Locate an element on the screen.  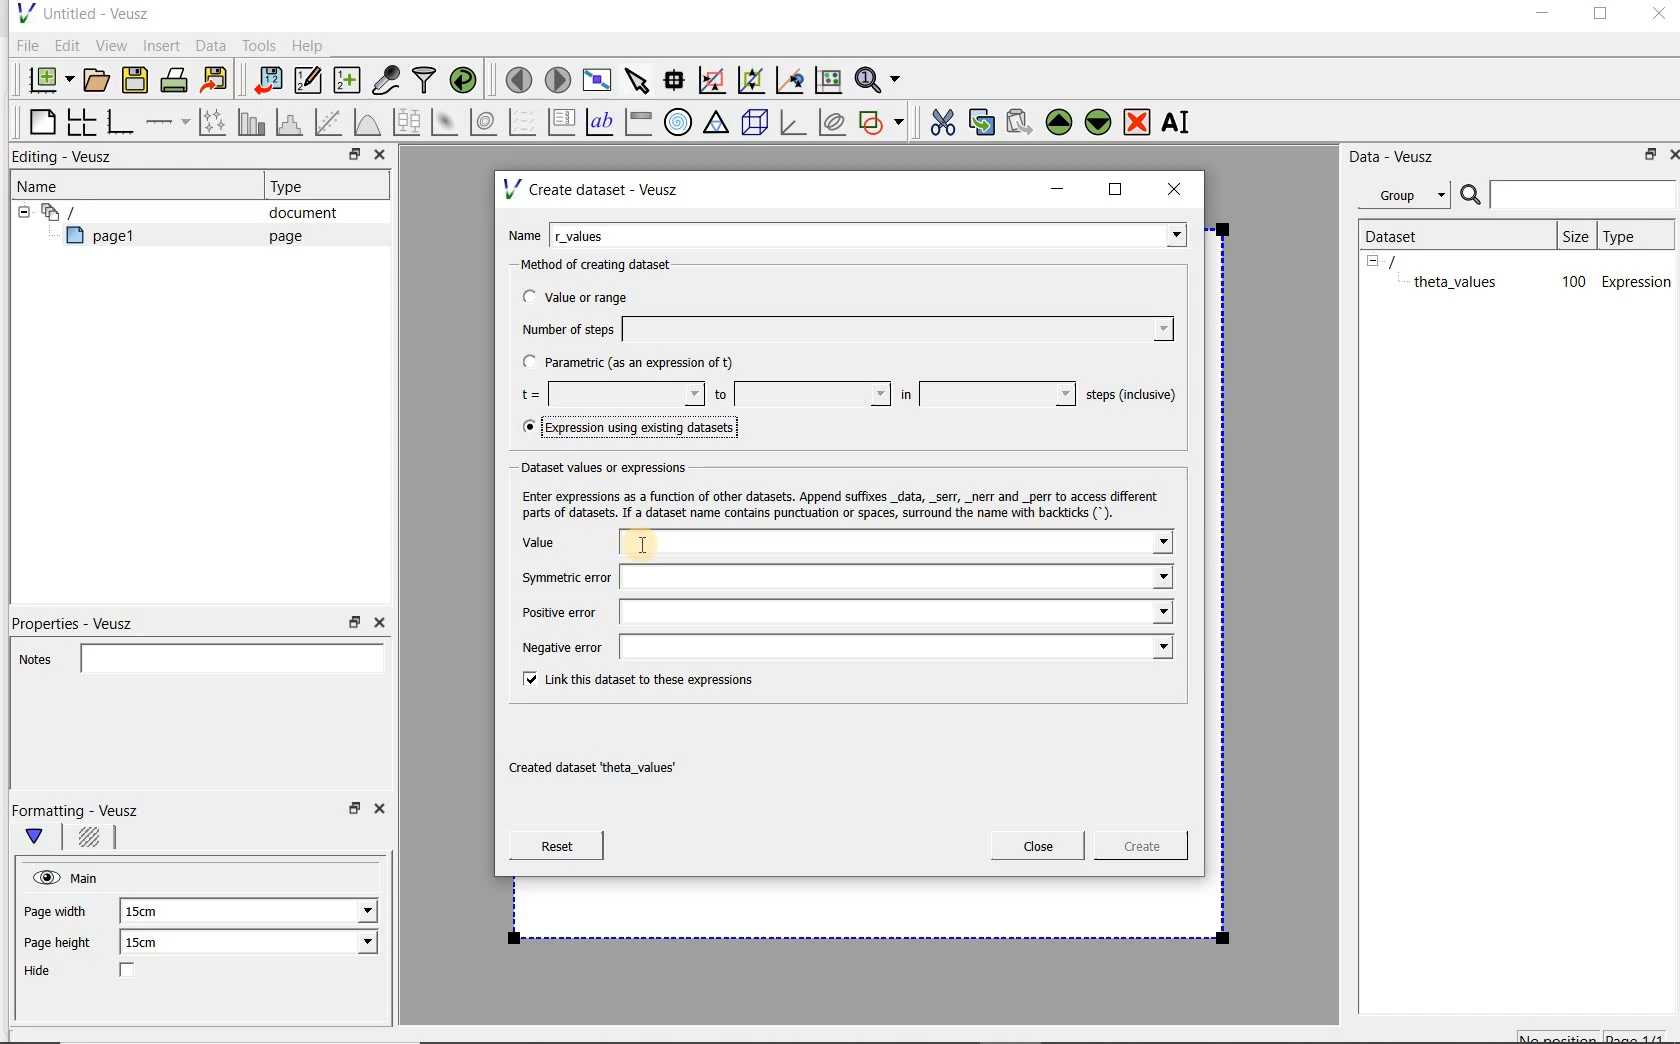
Hide is located at coordinates (99, 972).